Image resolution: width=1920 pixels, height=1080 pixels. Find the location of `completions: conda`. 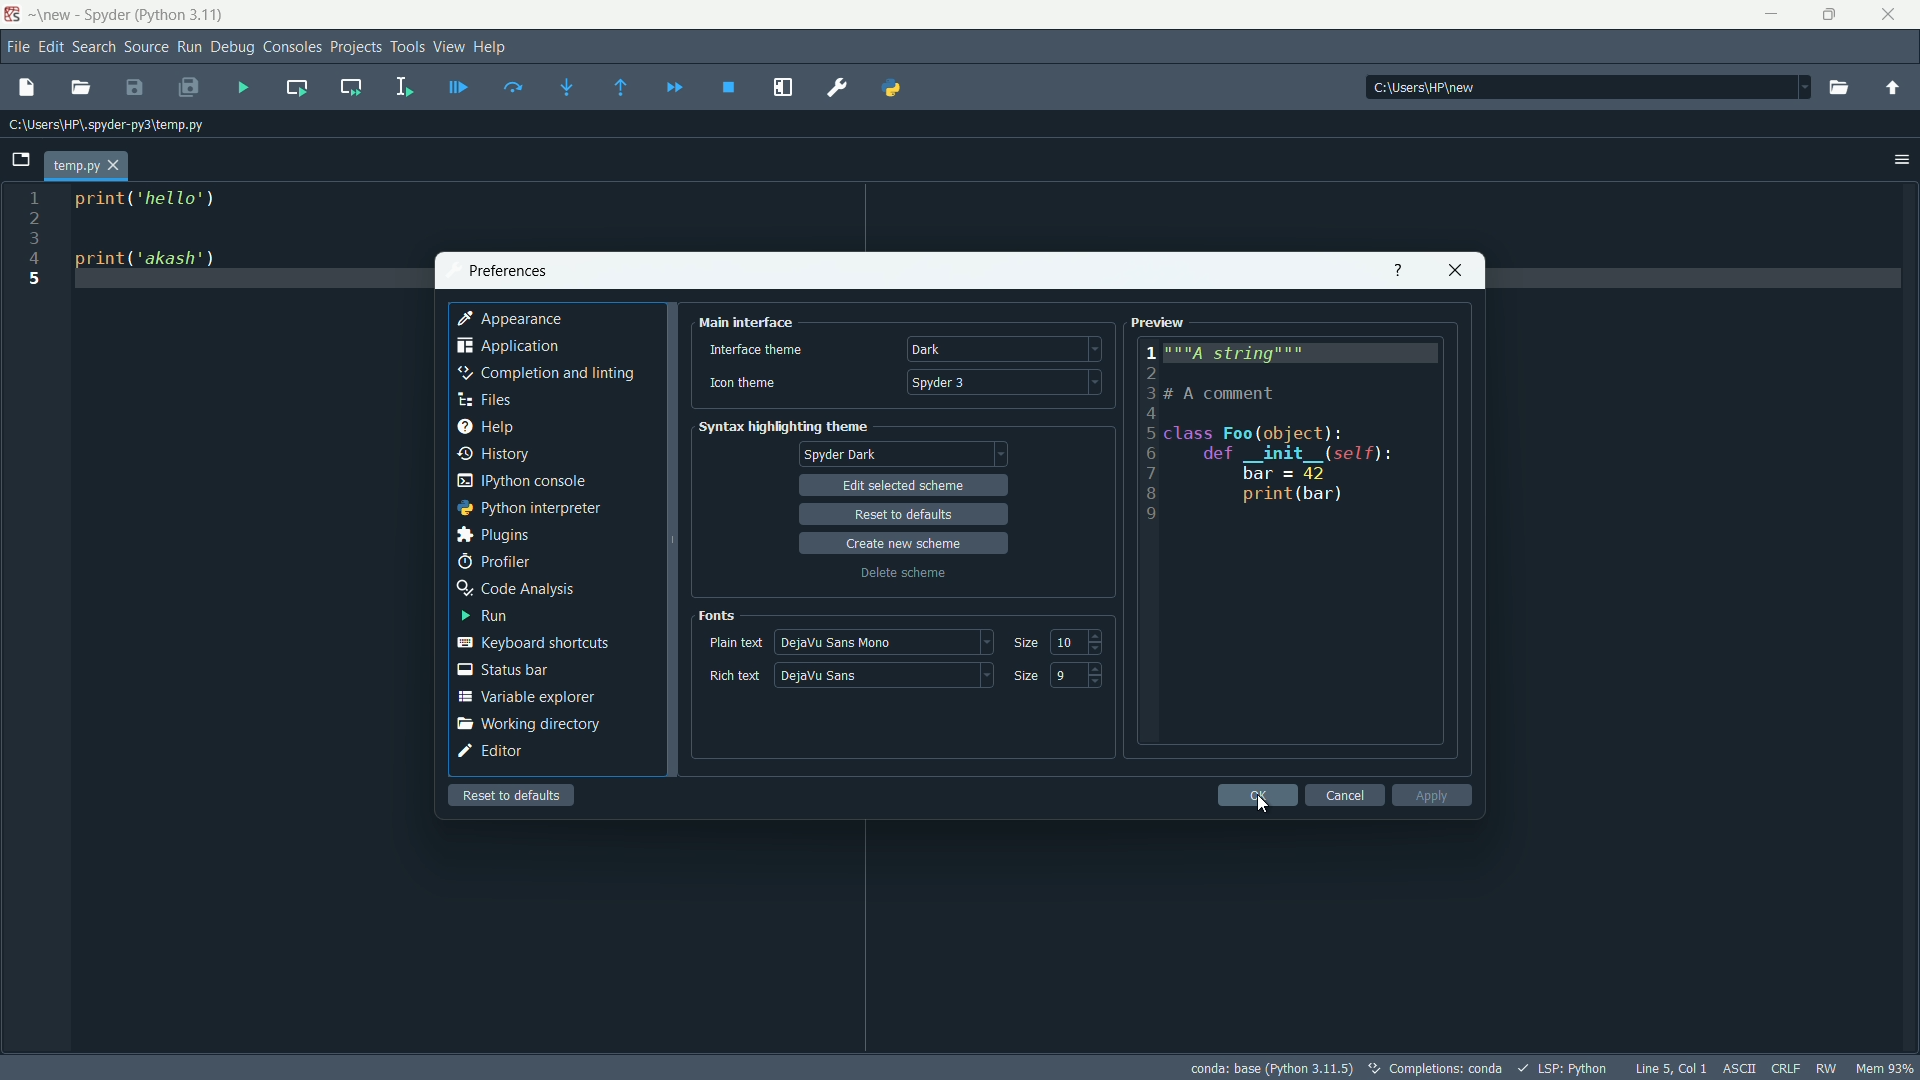

completions: conda is located at coordinates (1433, 1067).